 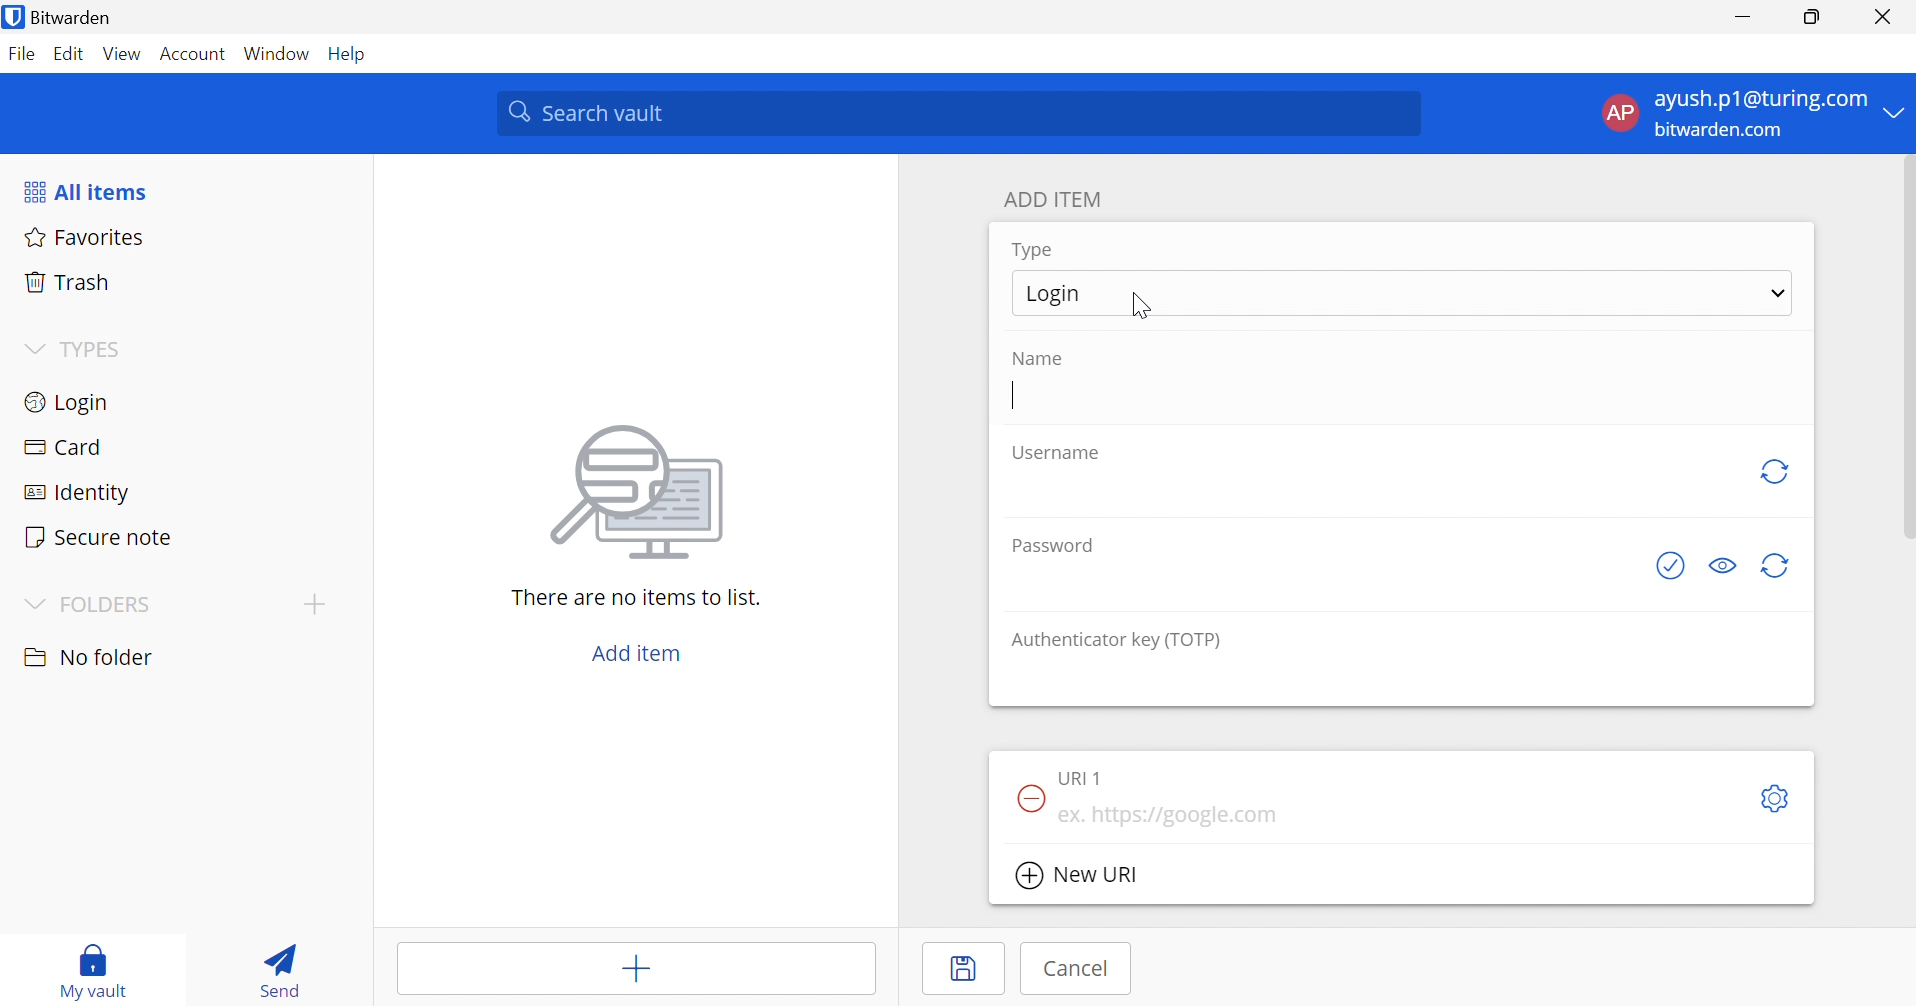 What do you see at coordinates (278, 55) in the screenshot?
I see `Window` at bounding box center [278, 55].